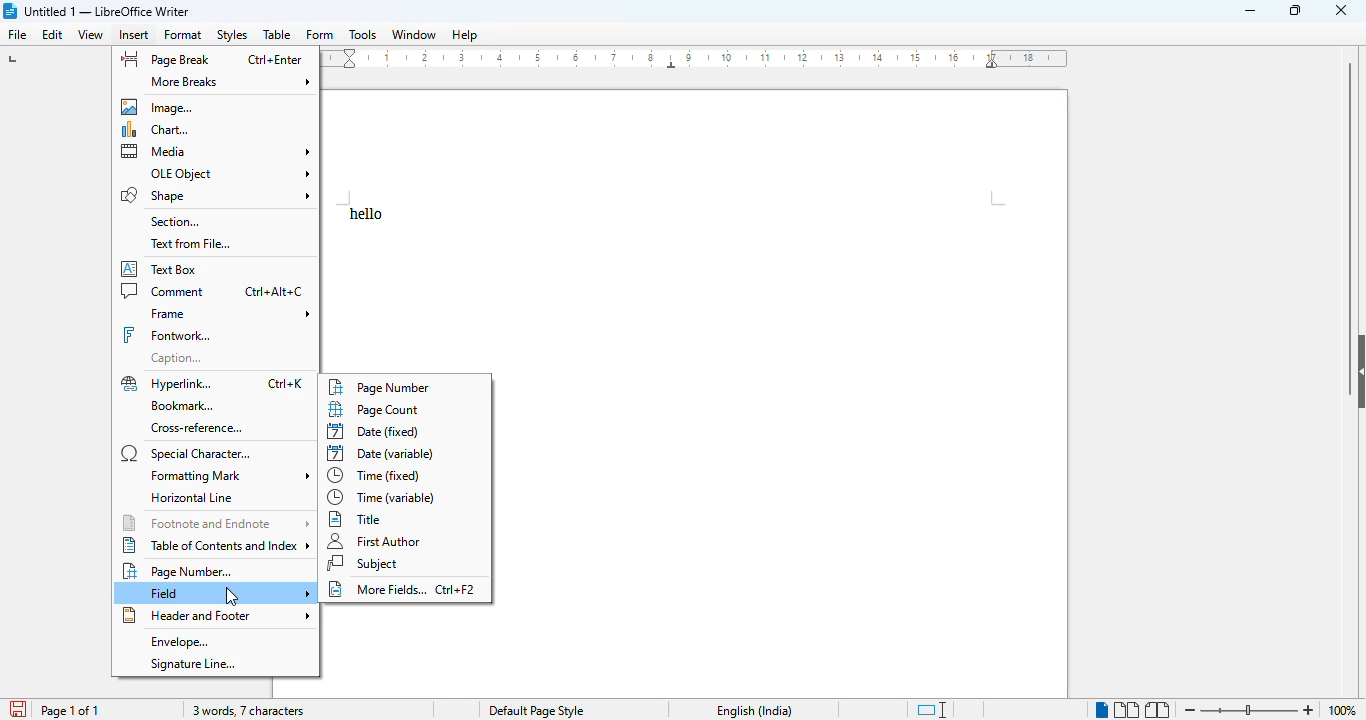 This screenshot has width=1366, height=720. Describe the element at coordinates (277, 34) in the screenshot. I see `table` at that location.